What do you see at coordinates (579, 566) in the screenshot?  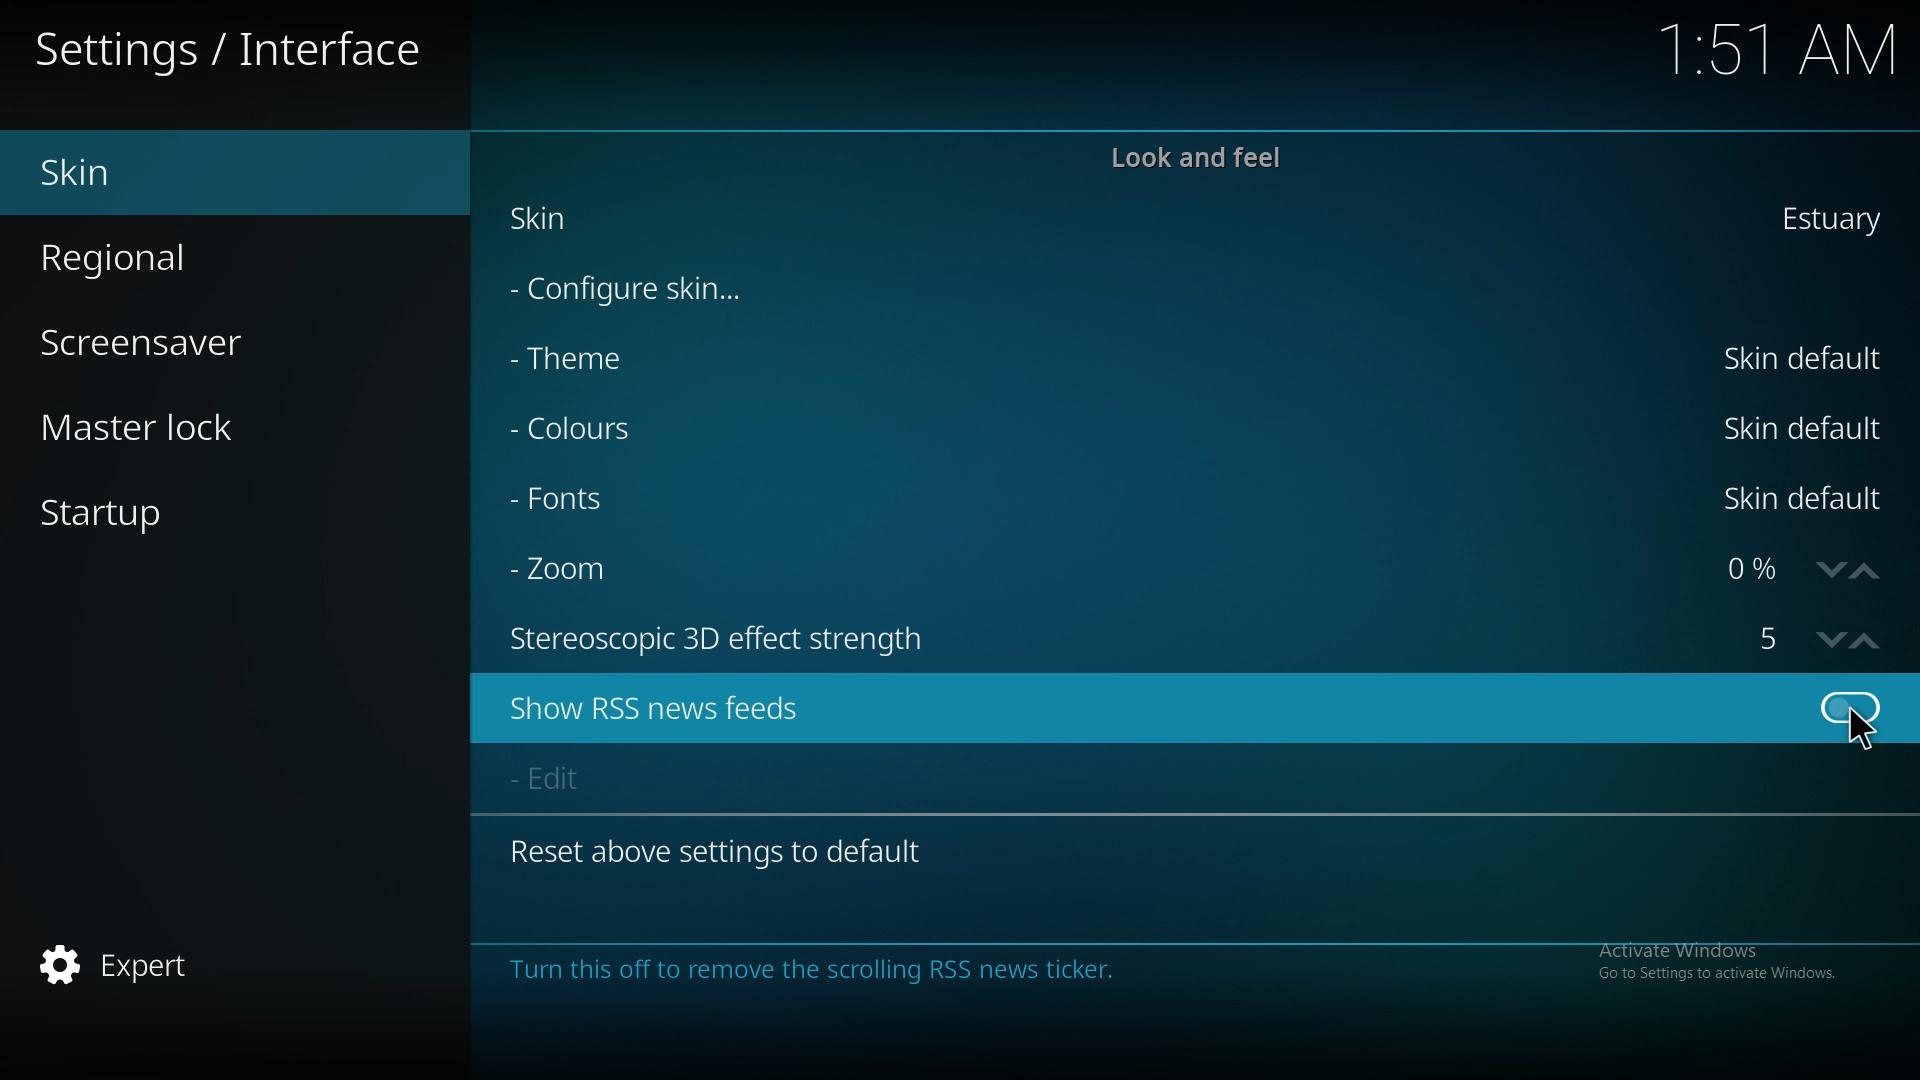 I see `zoom` at bounding box center [579, 566].